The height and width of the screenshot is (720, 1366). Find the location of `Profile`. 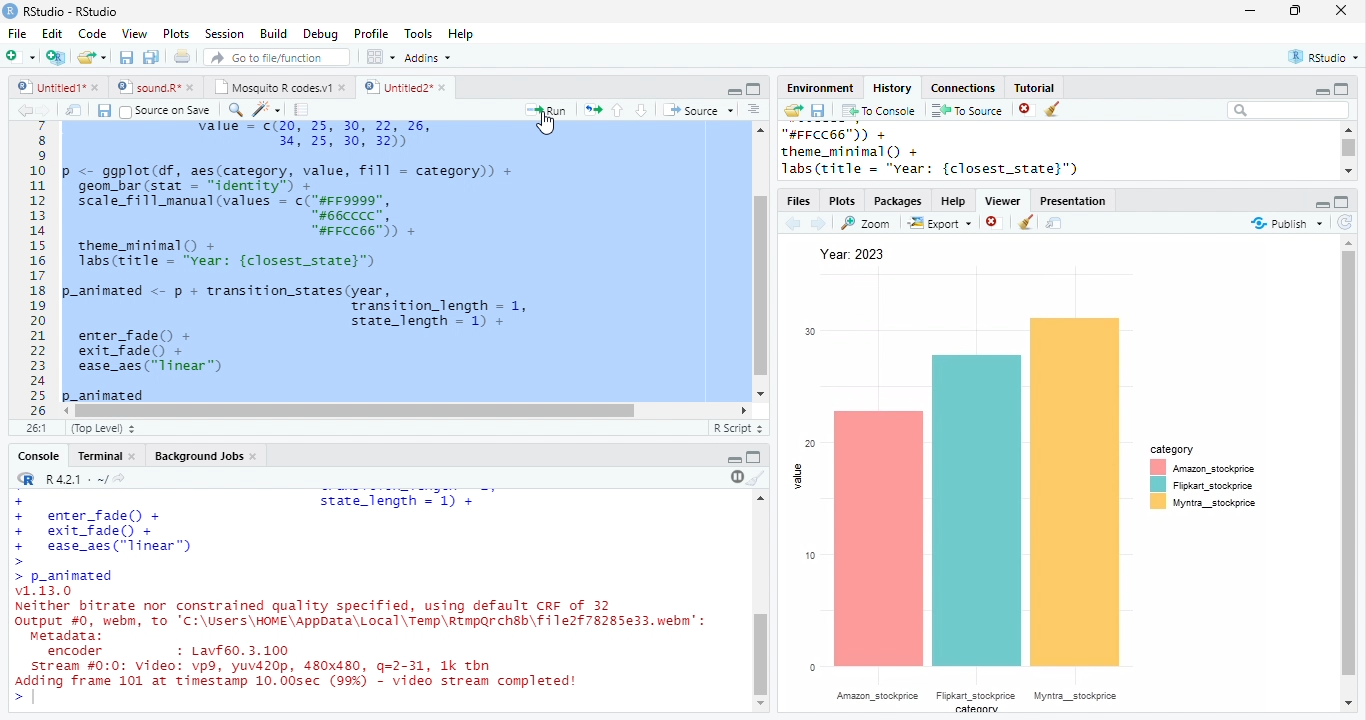

Profile is located at coordinates (372, 34).